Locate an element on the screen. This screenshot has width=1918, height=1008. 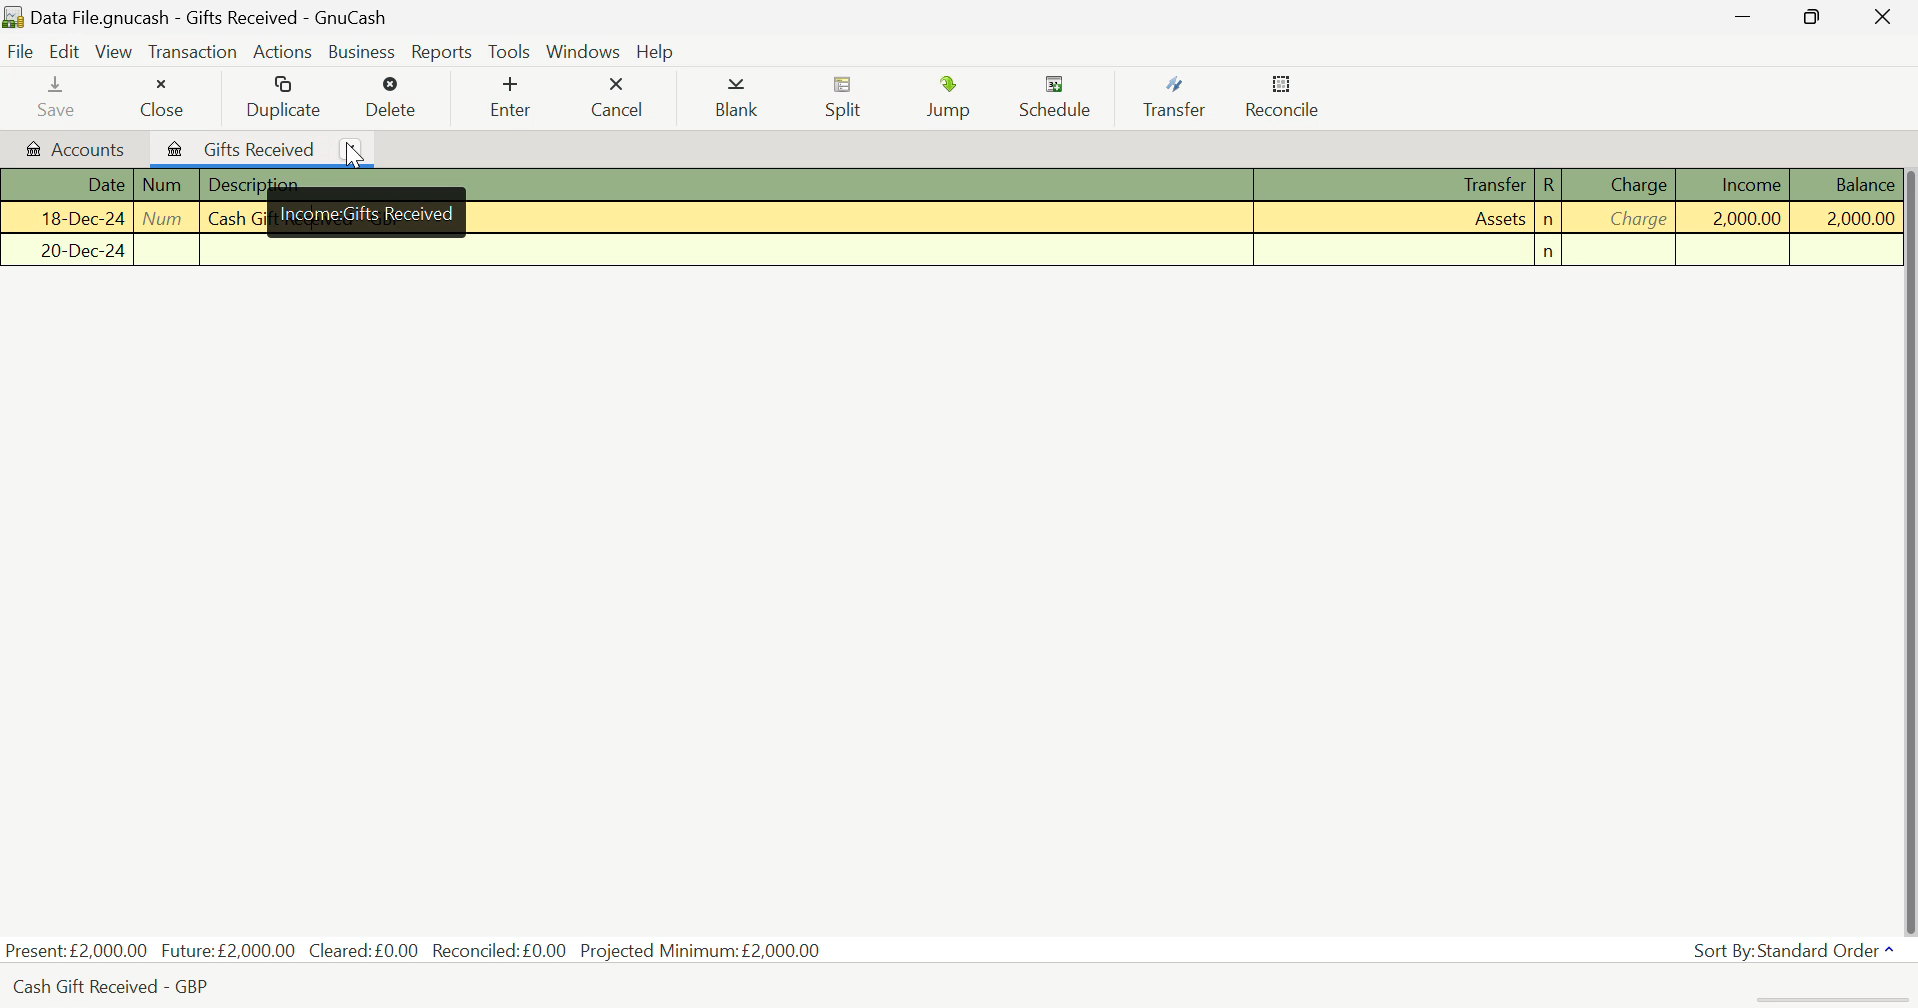
Income is located at coordinates (1737, 218).